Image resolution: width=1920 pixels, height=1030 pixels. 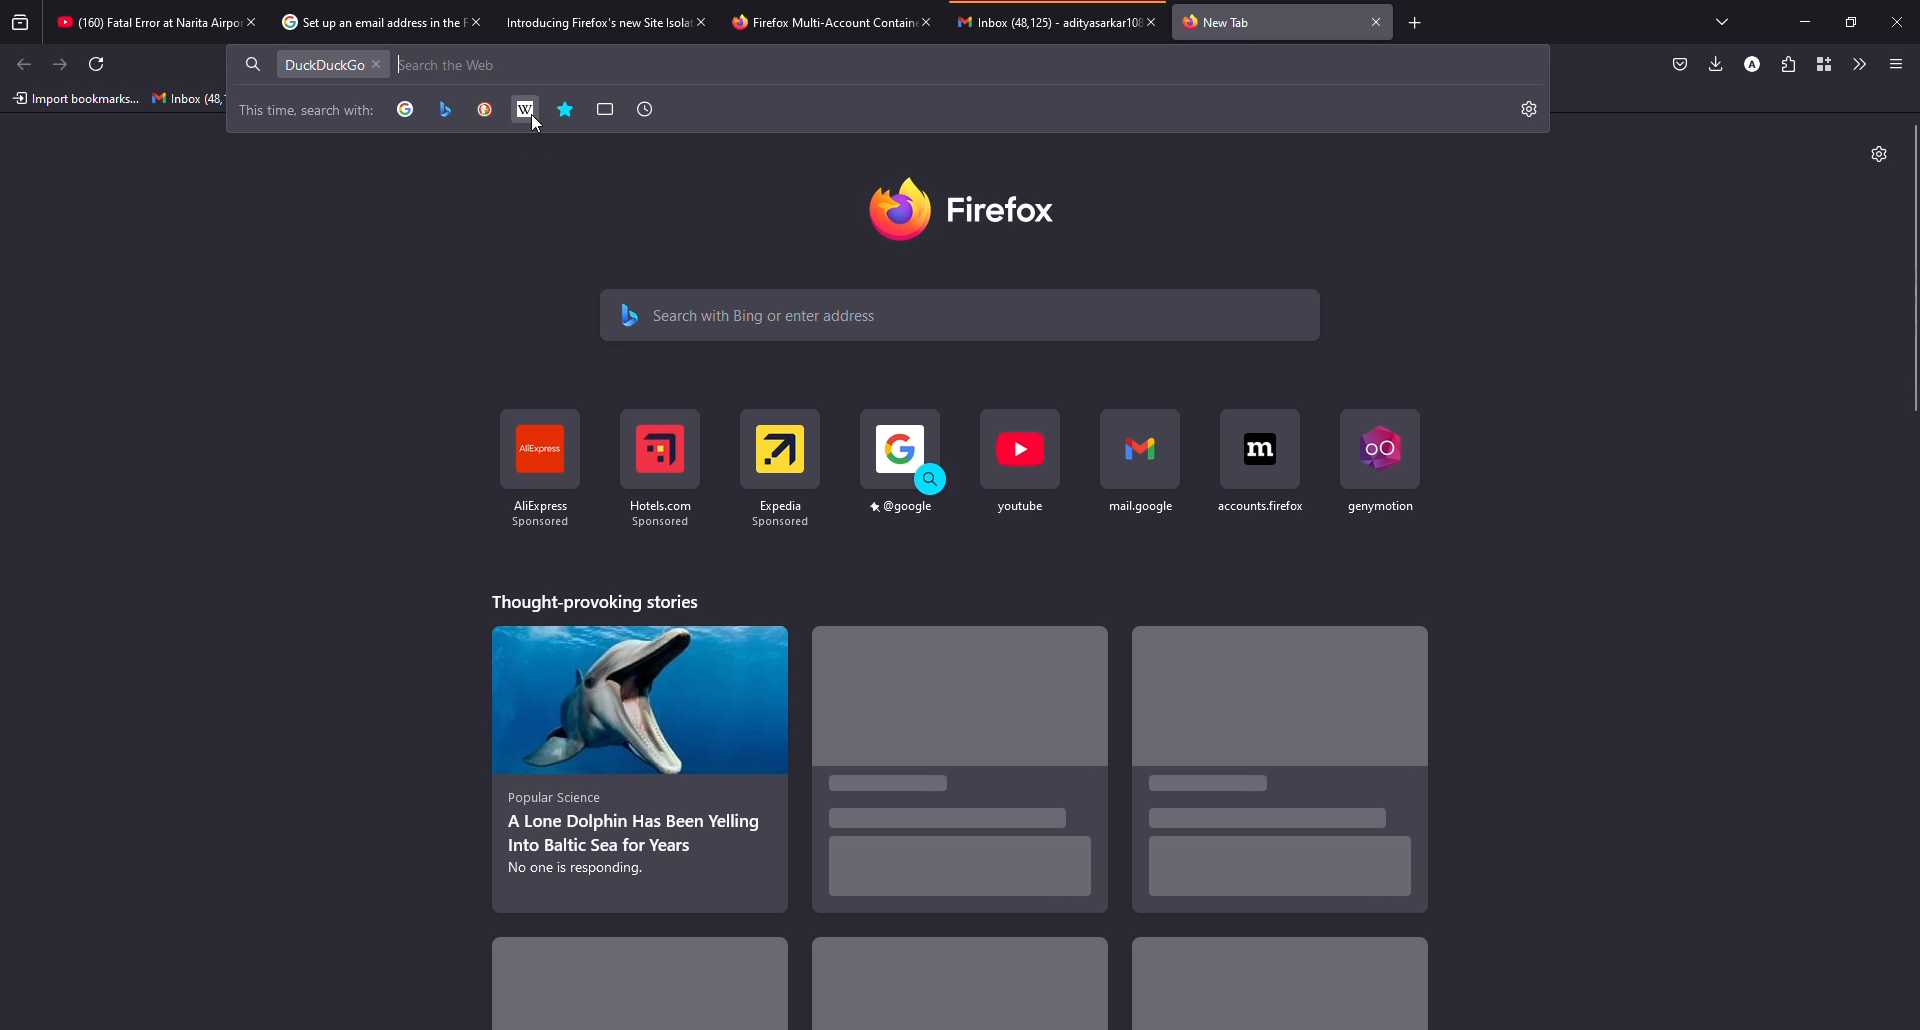 I want to click on more tools, so click(x=1857, y=64).